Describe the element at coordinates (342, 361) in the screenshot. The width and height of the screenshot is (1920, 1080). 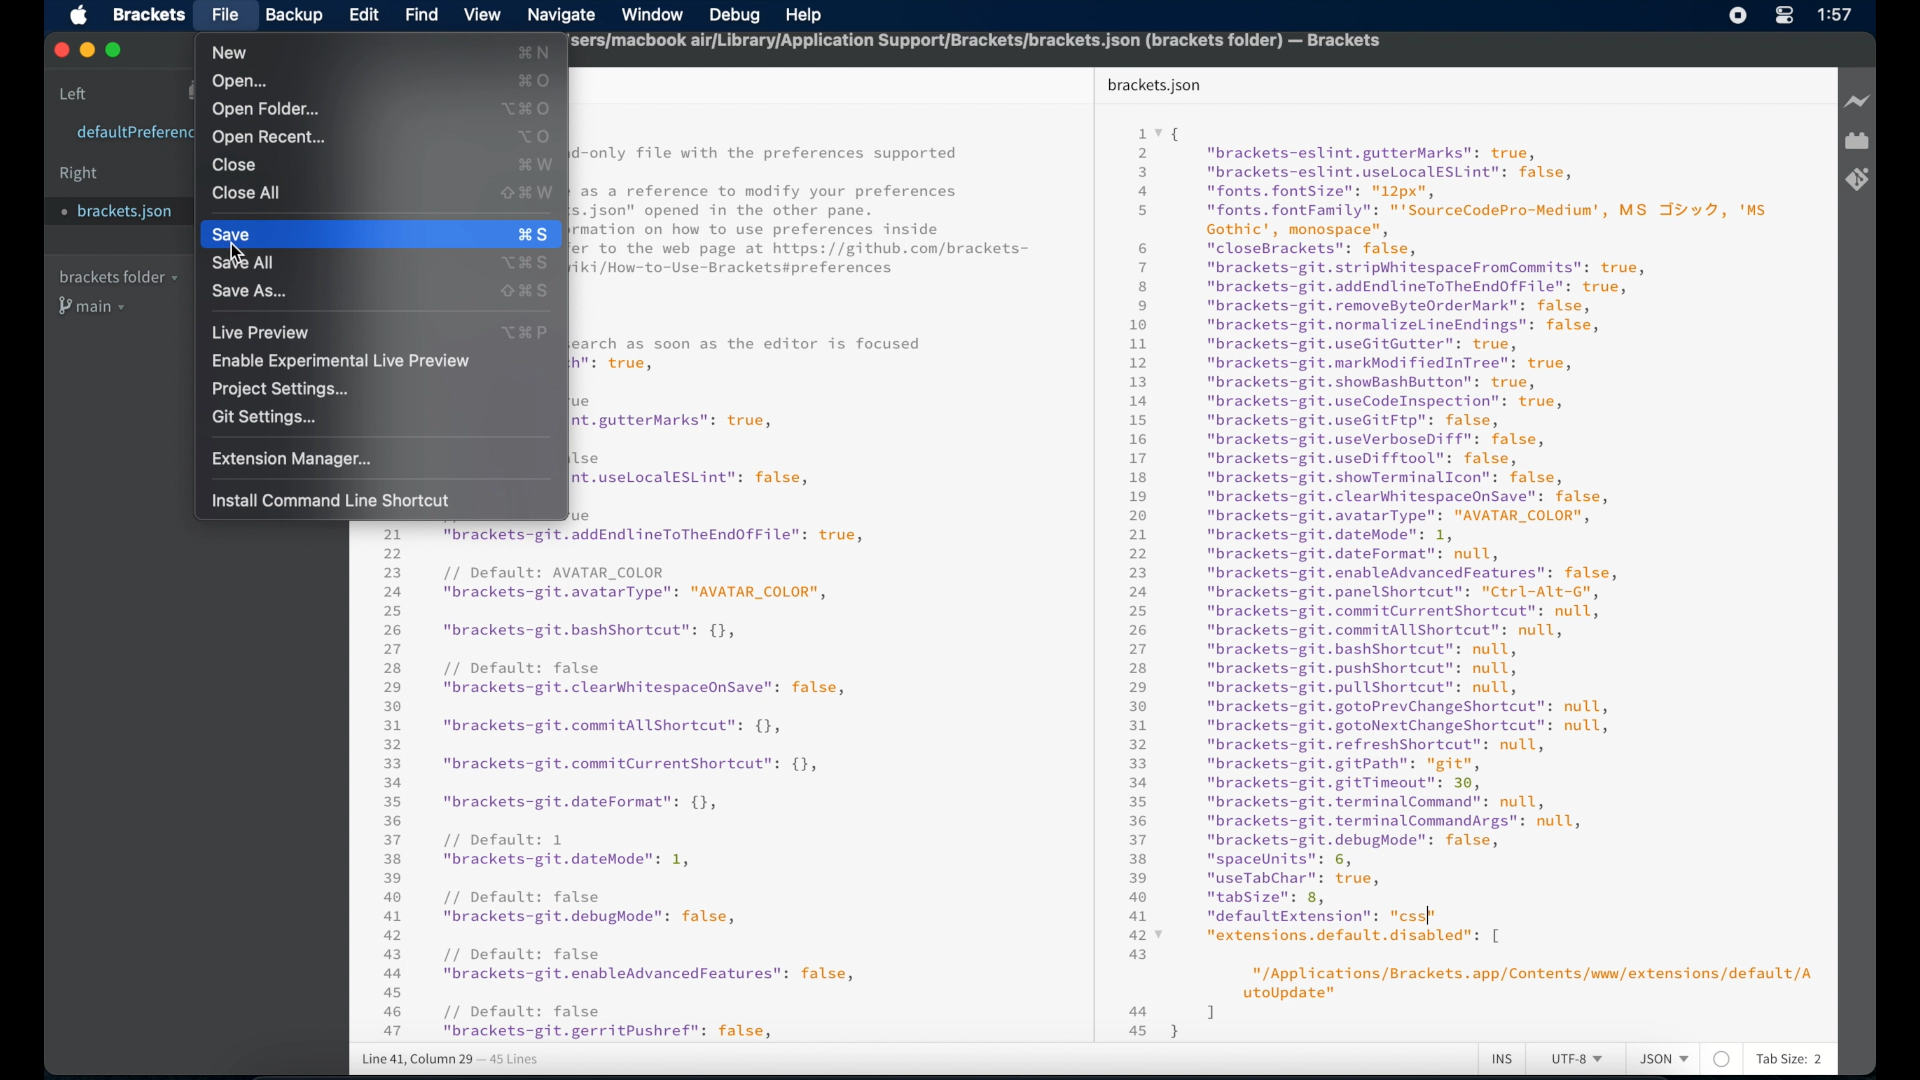
I see `enable experimental live preview` at that location.